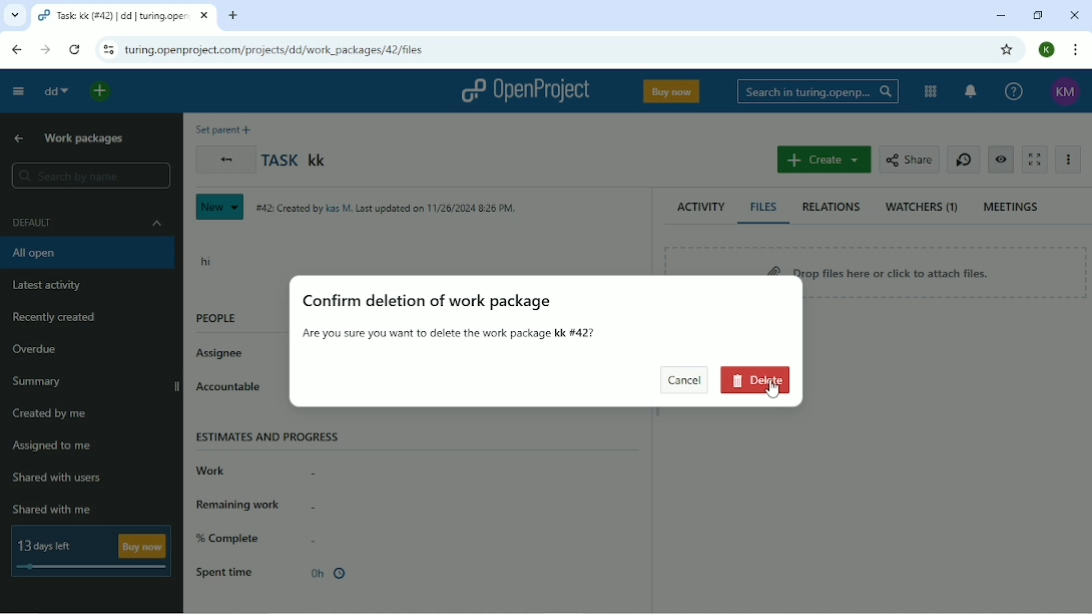  Describe the element at coordinates (85, 138) in the screenshot. I see `Work packages` at that location.